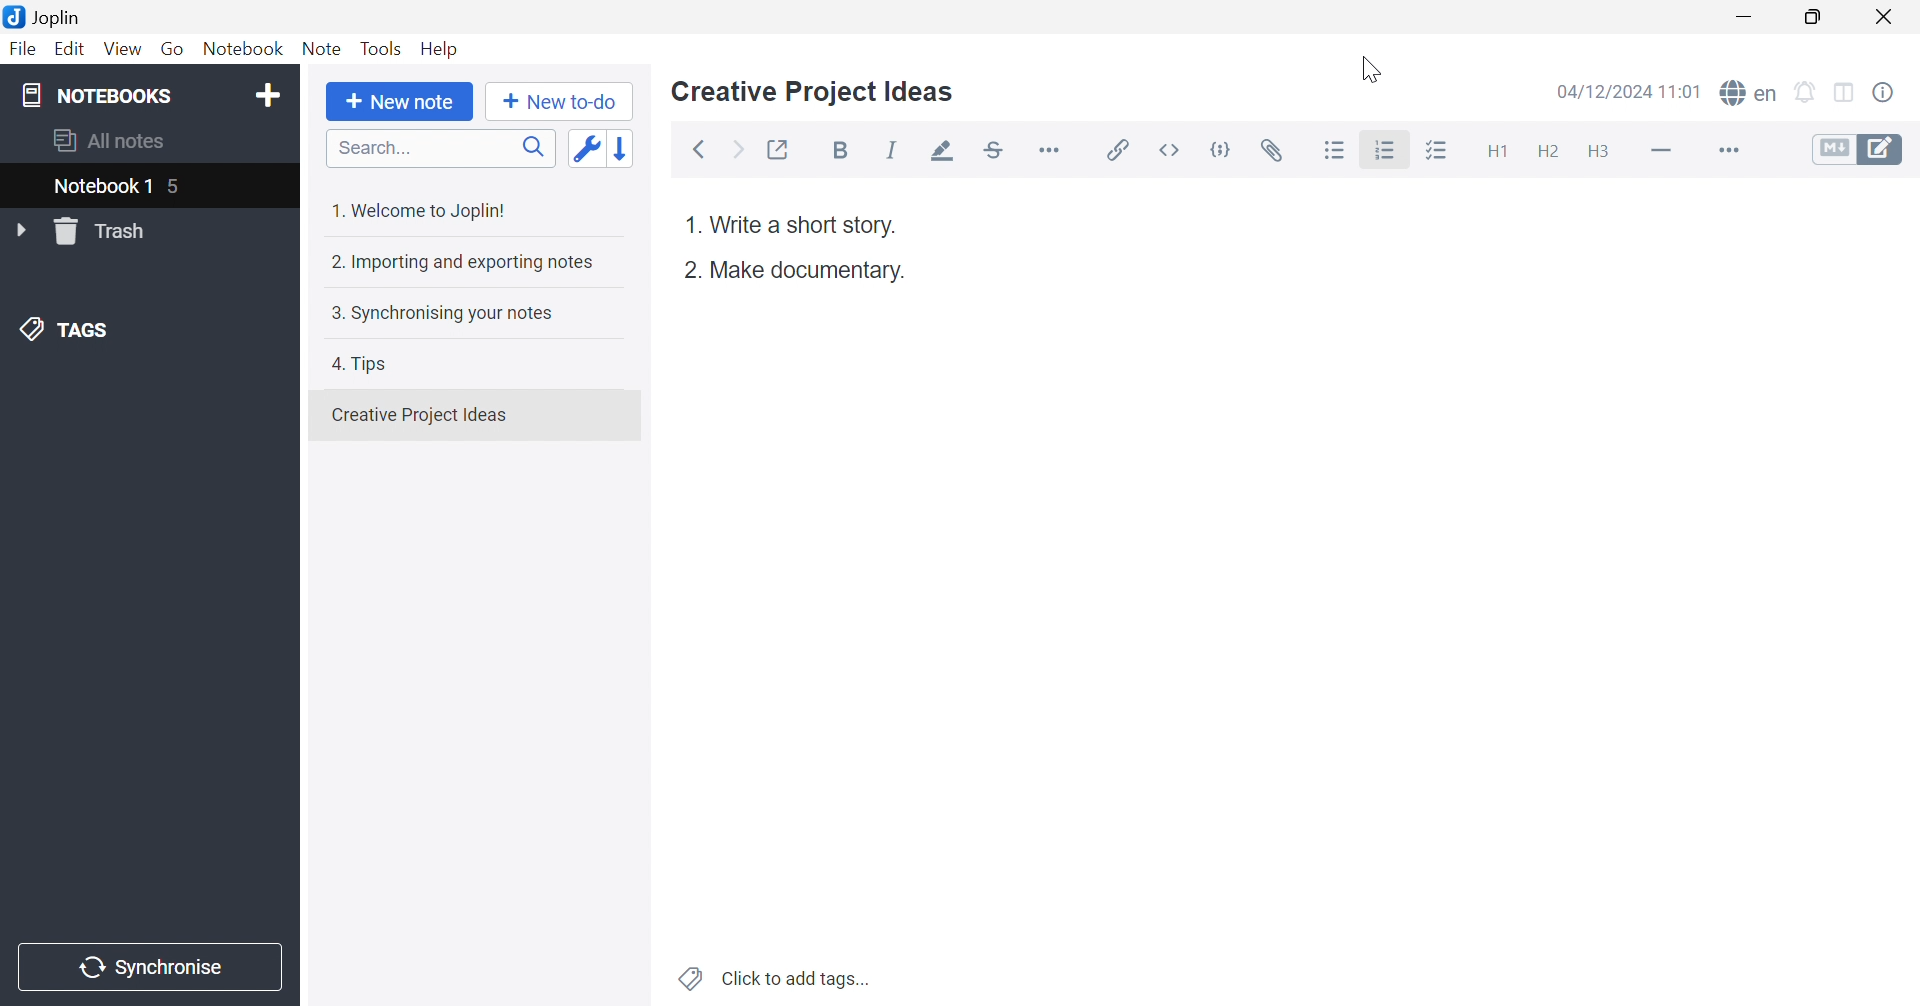 The image size is (1920, 1006). What do you see at coordinates (1888, 18) in the screenshot?
I see `Close` at bounding box center [1888, 18].